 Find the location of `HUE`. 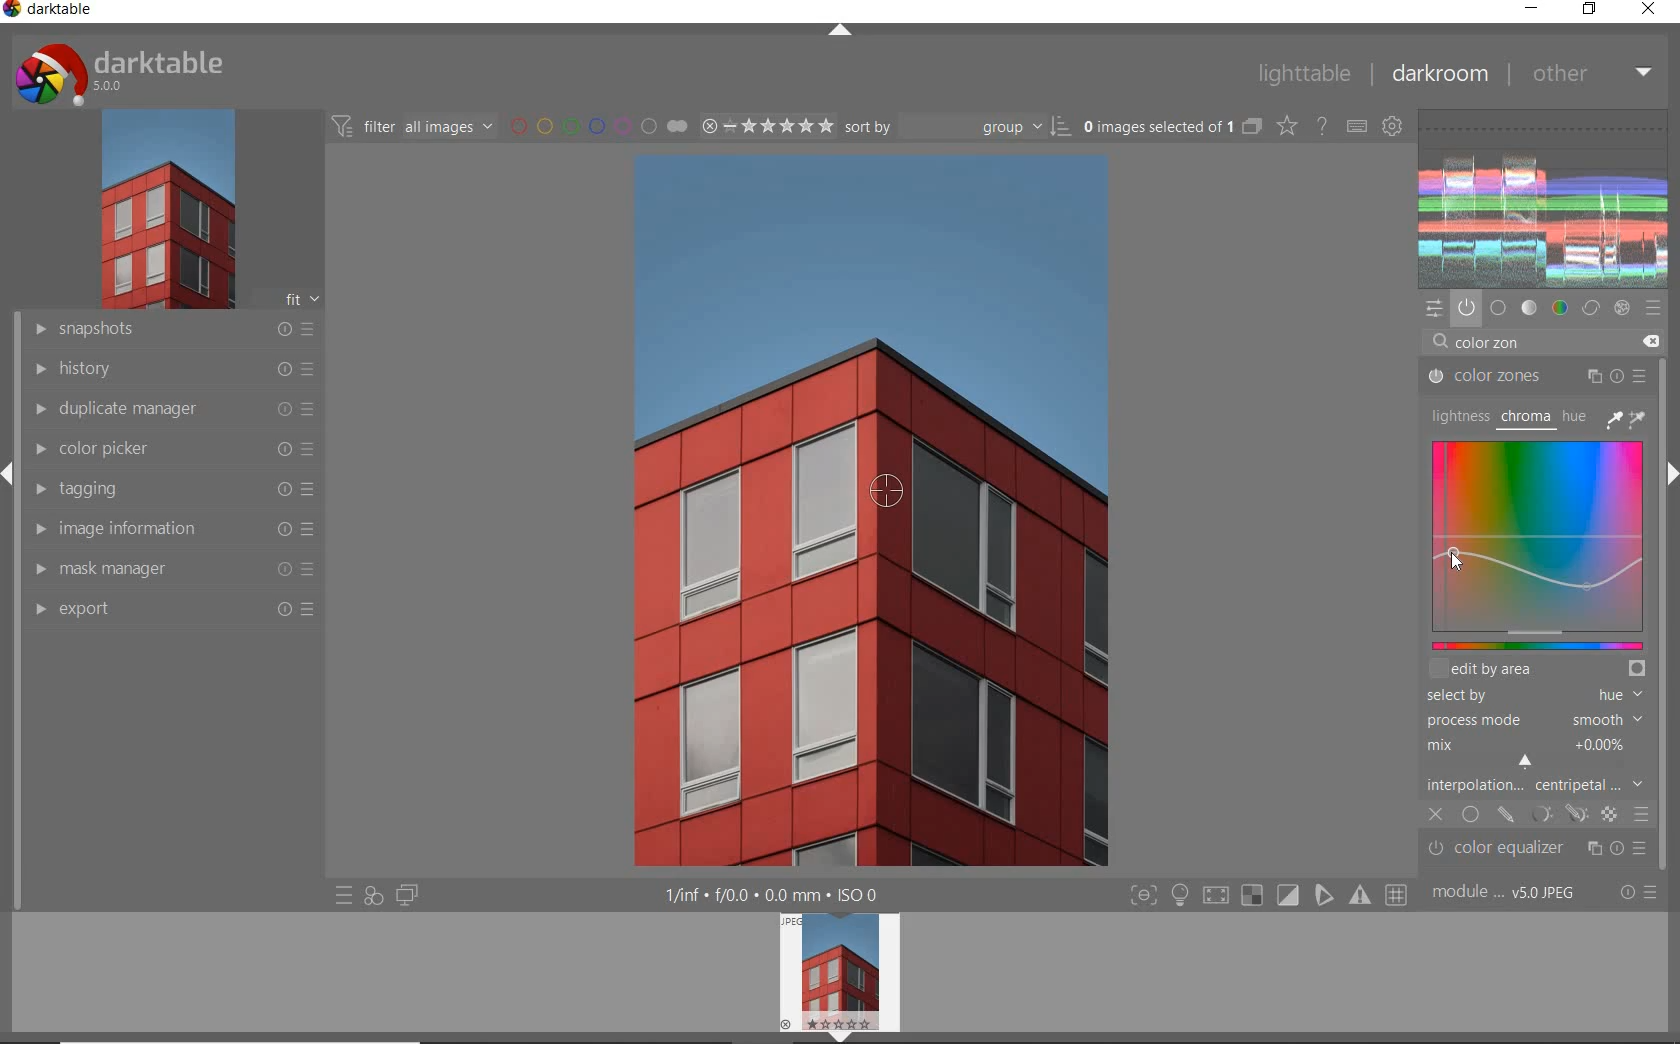

HUE is located at coordinates (1572, 415).